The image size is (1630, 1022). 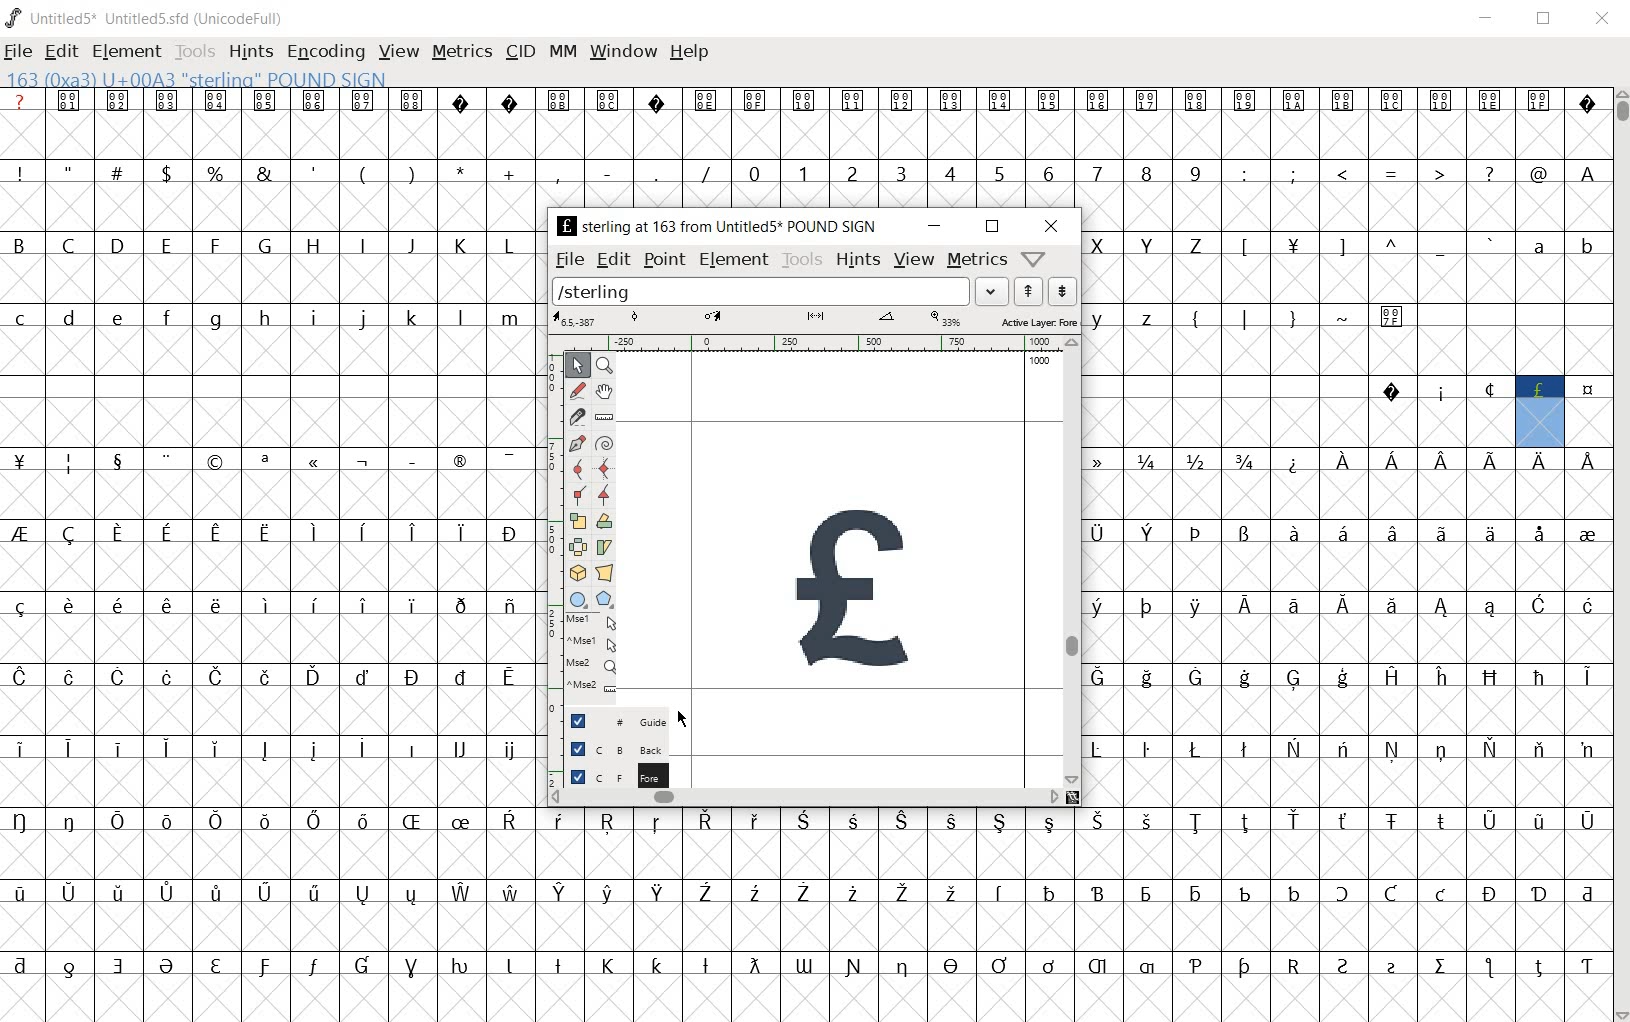 What do you see at coordinates (607, 496) in the screenshot?
I see `tangent` at bounding box center [607, 496].